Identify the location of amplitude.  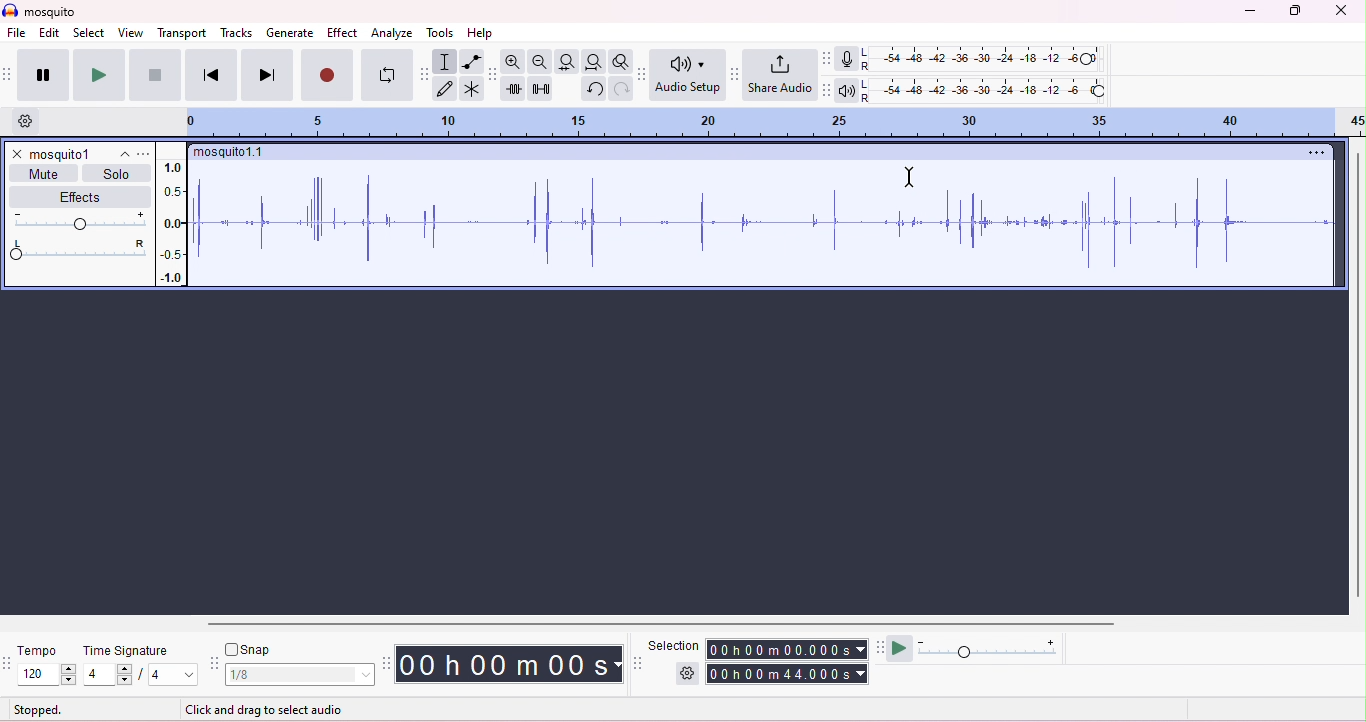
(174, 222).